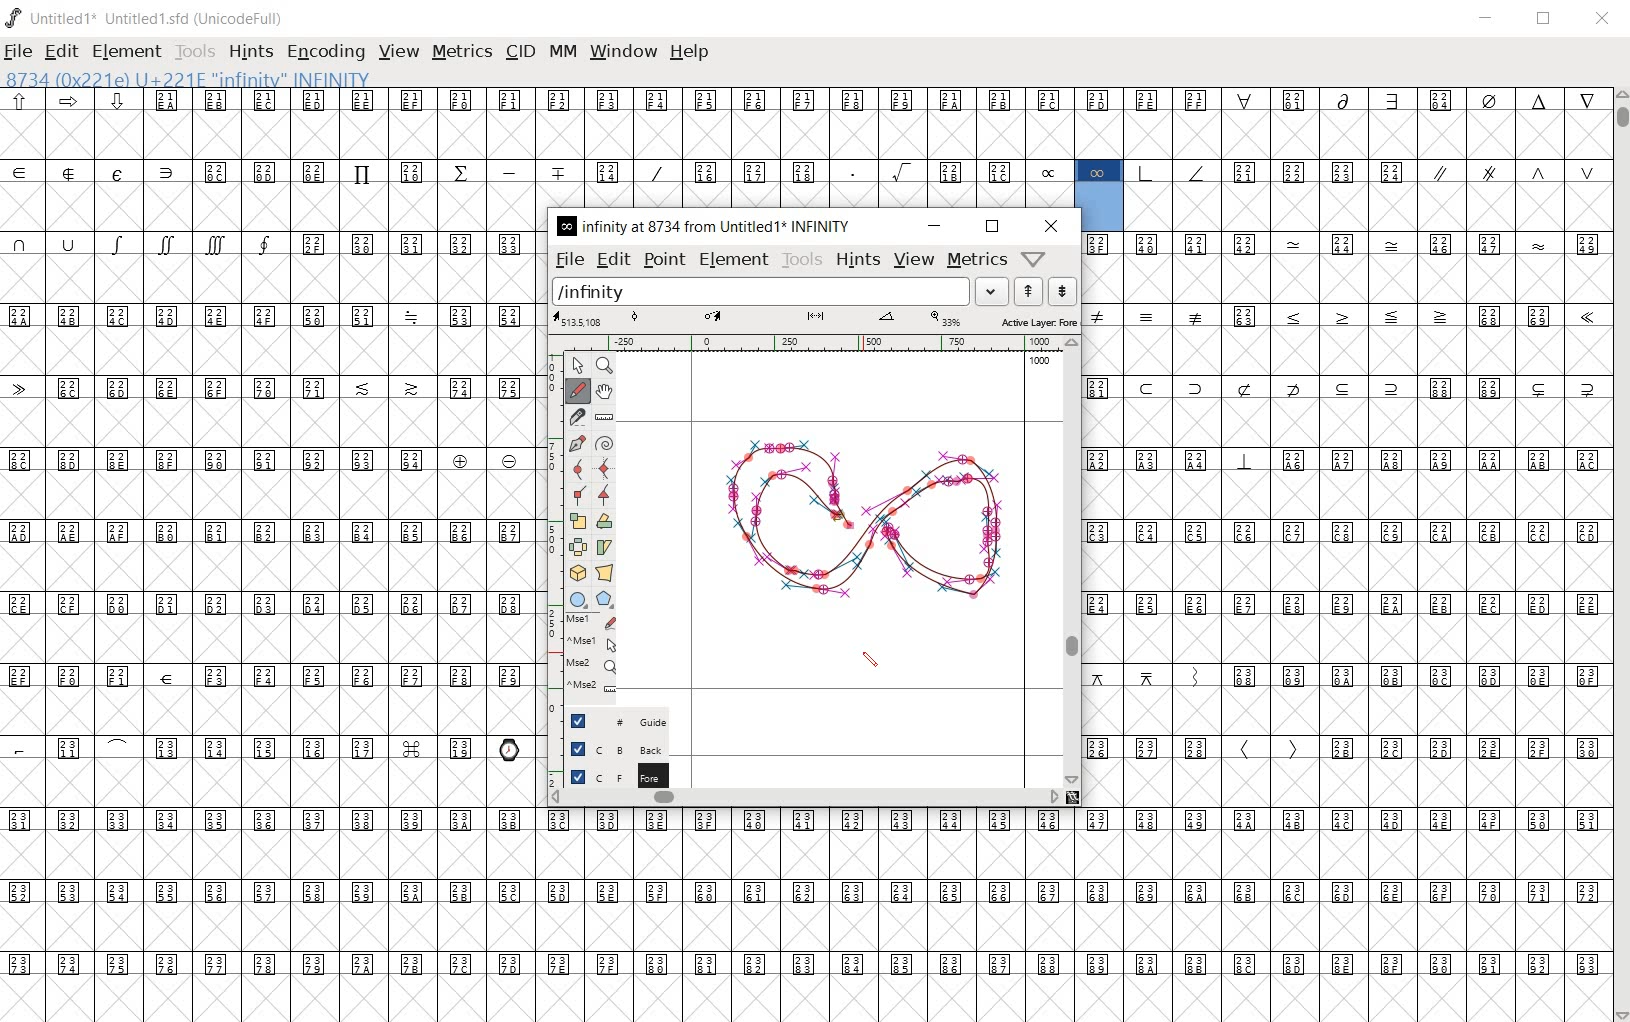  Describe the element at coordinates (568, 259) in the screenshot. I see `file` at that location.